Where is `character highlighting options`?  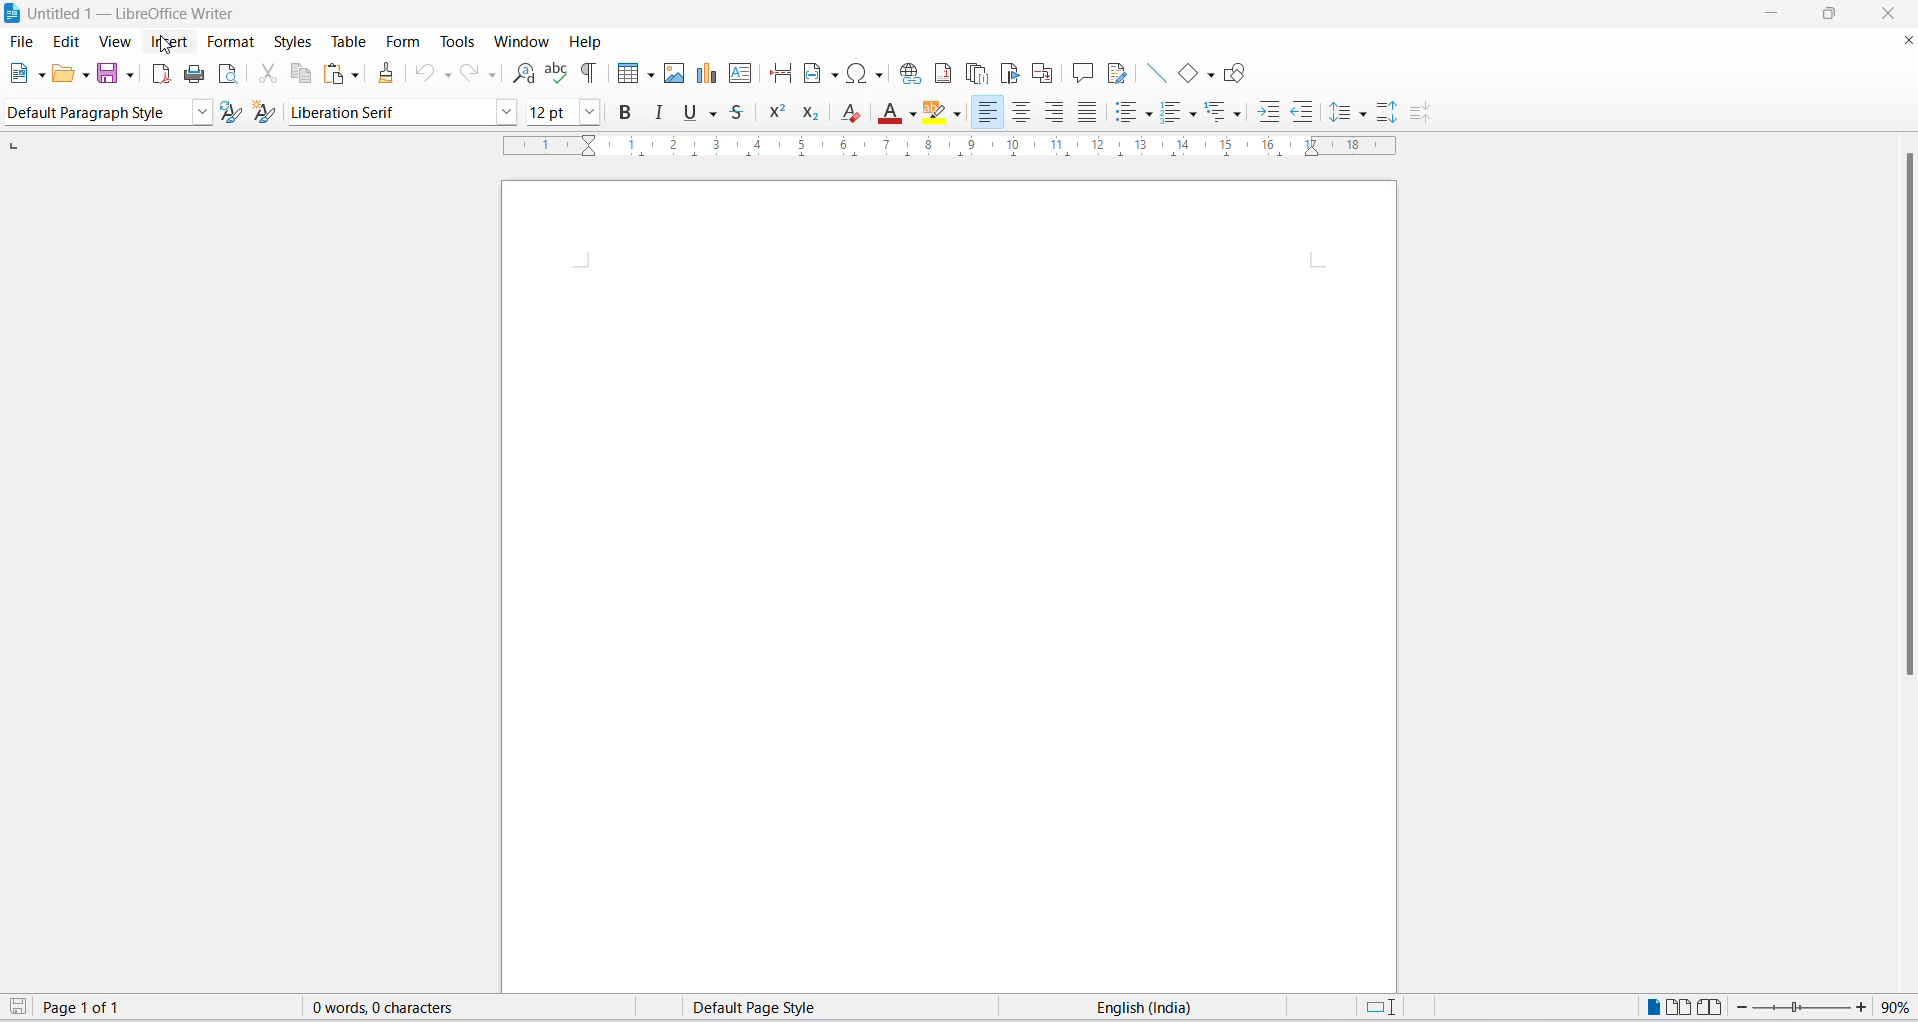 character highlighting options is located at coordinates (961, 113).